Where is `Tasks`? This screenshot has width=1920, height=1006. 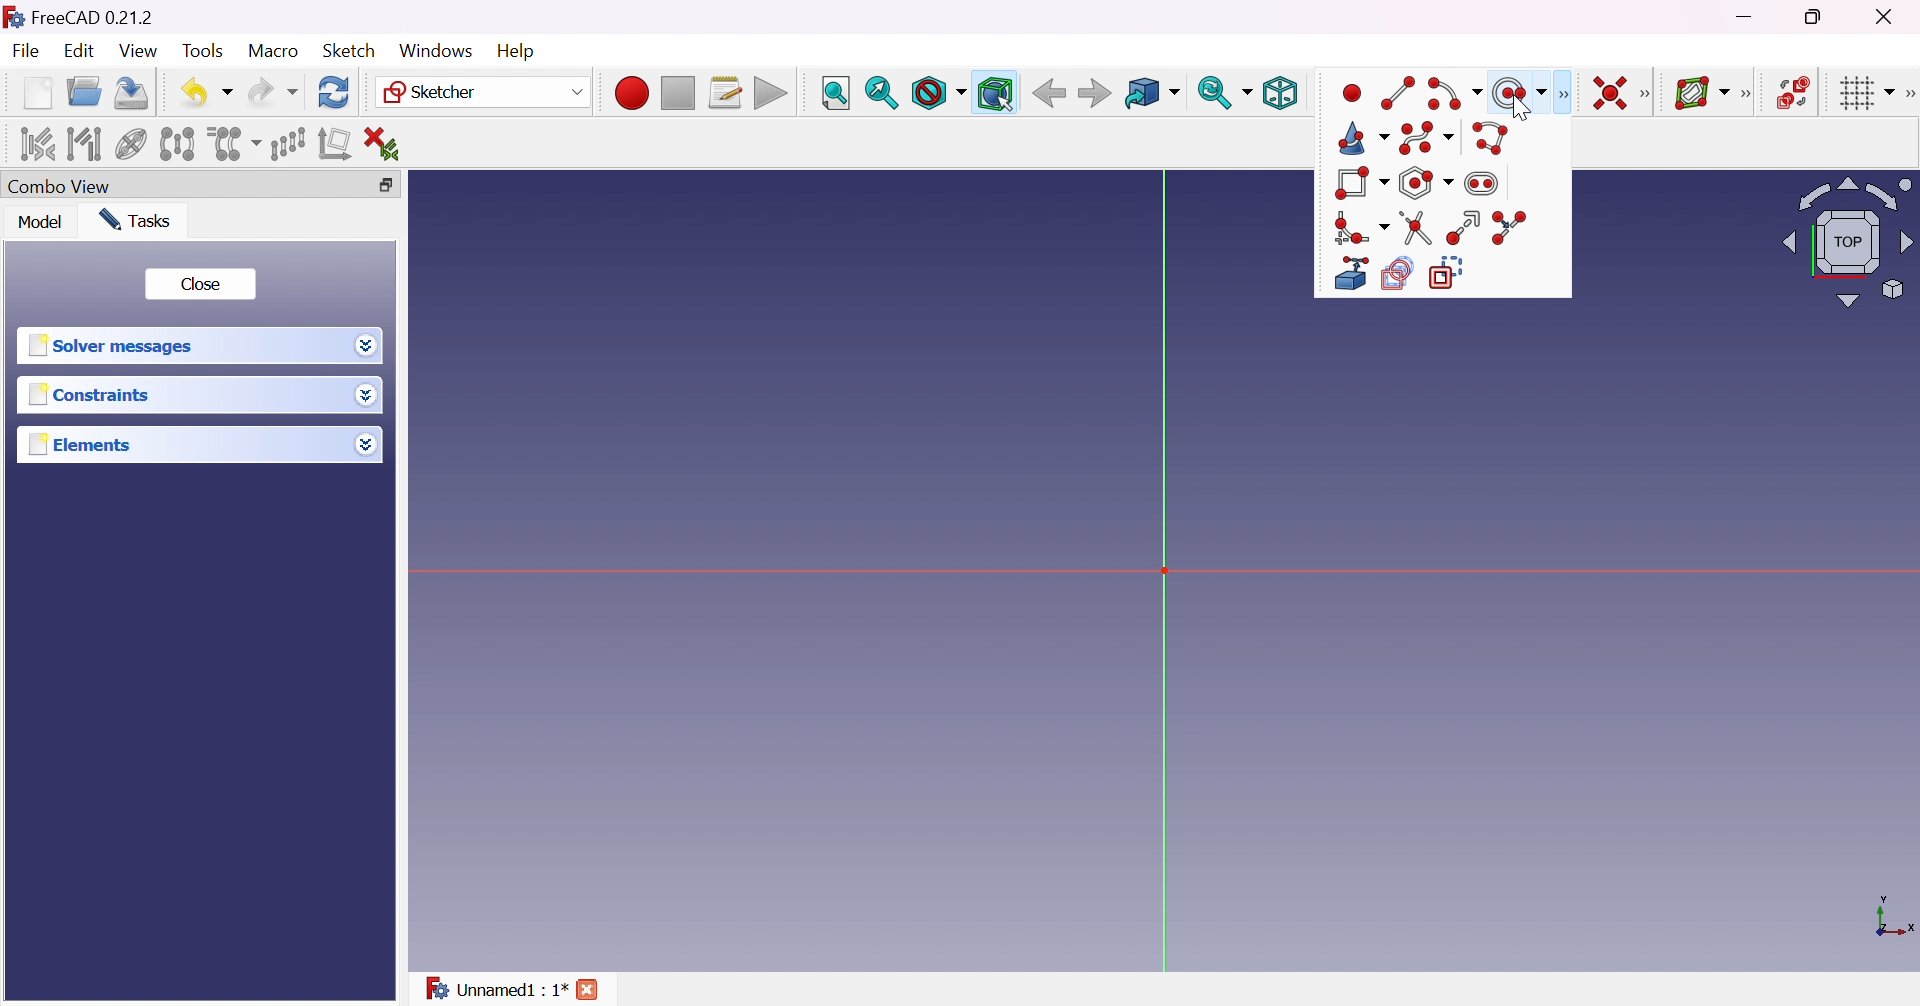 Tasks is located at coordinates (134, 219).